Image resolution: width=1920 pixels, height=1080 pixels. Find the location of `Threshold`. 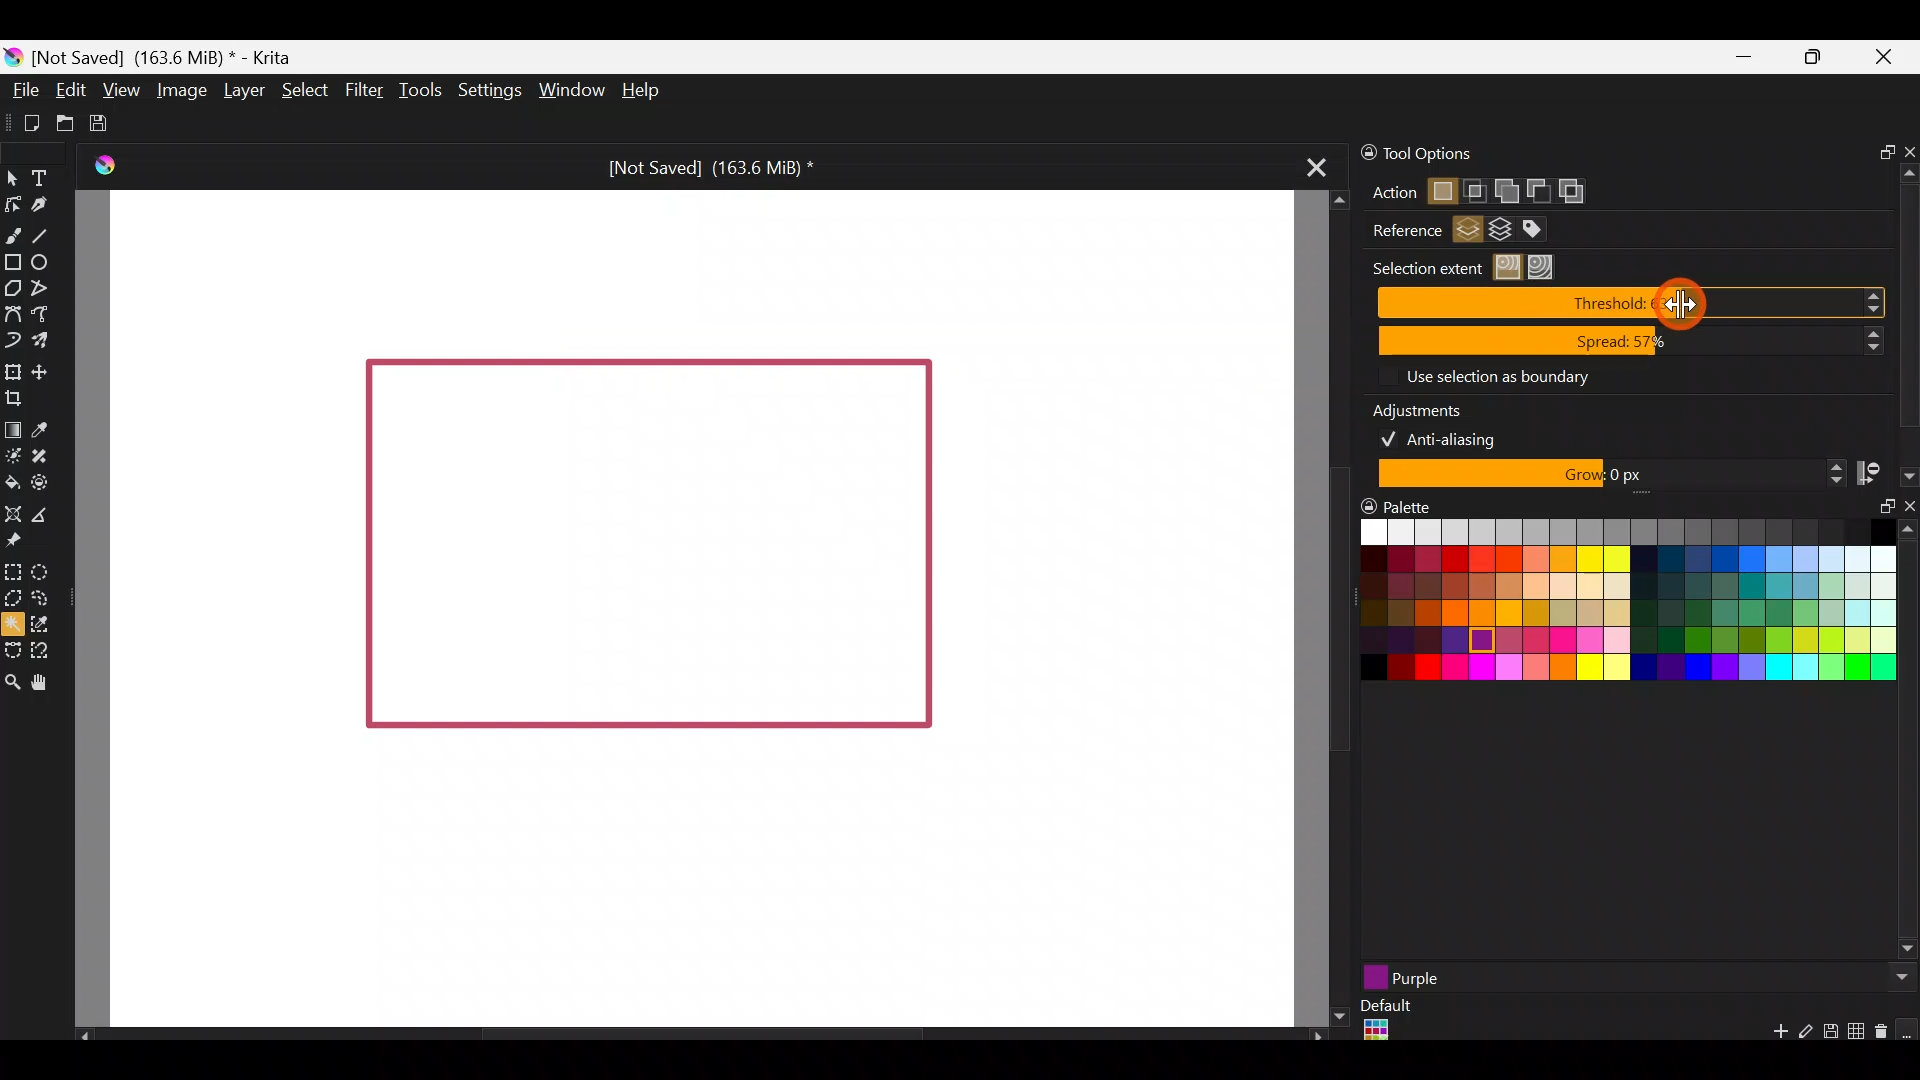

Threshold is located at coordinates (1636, 302).